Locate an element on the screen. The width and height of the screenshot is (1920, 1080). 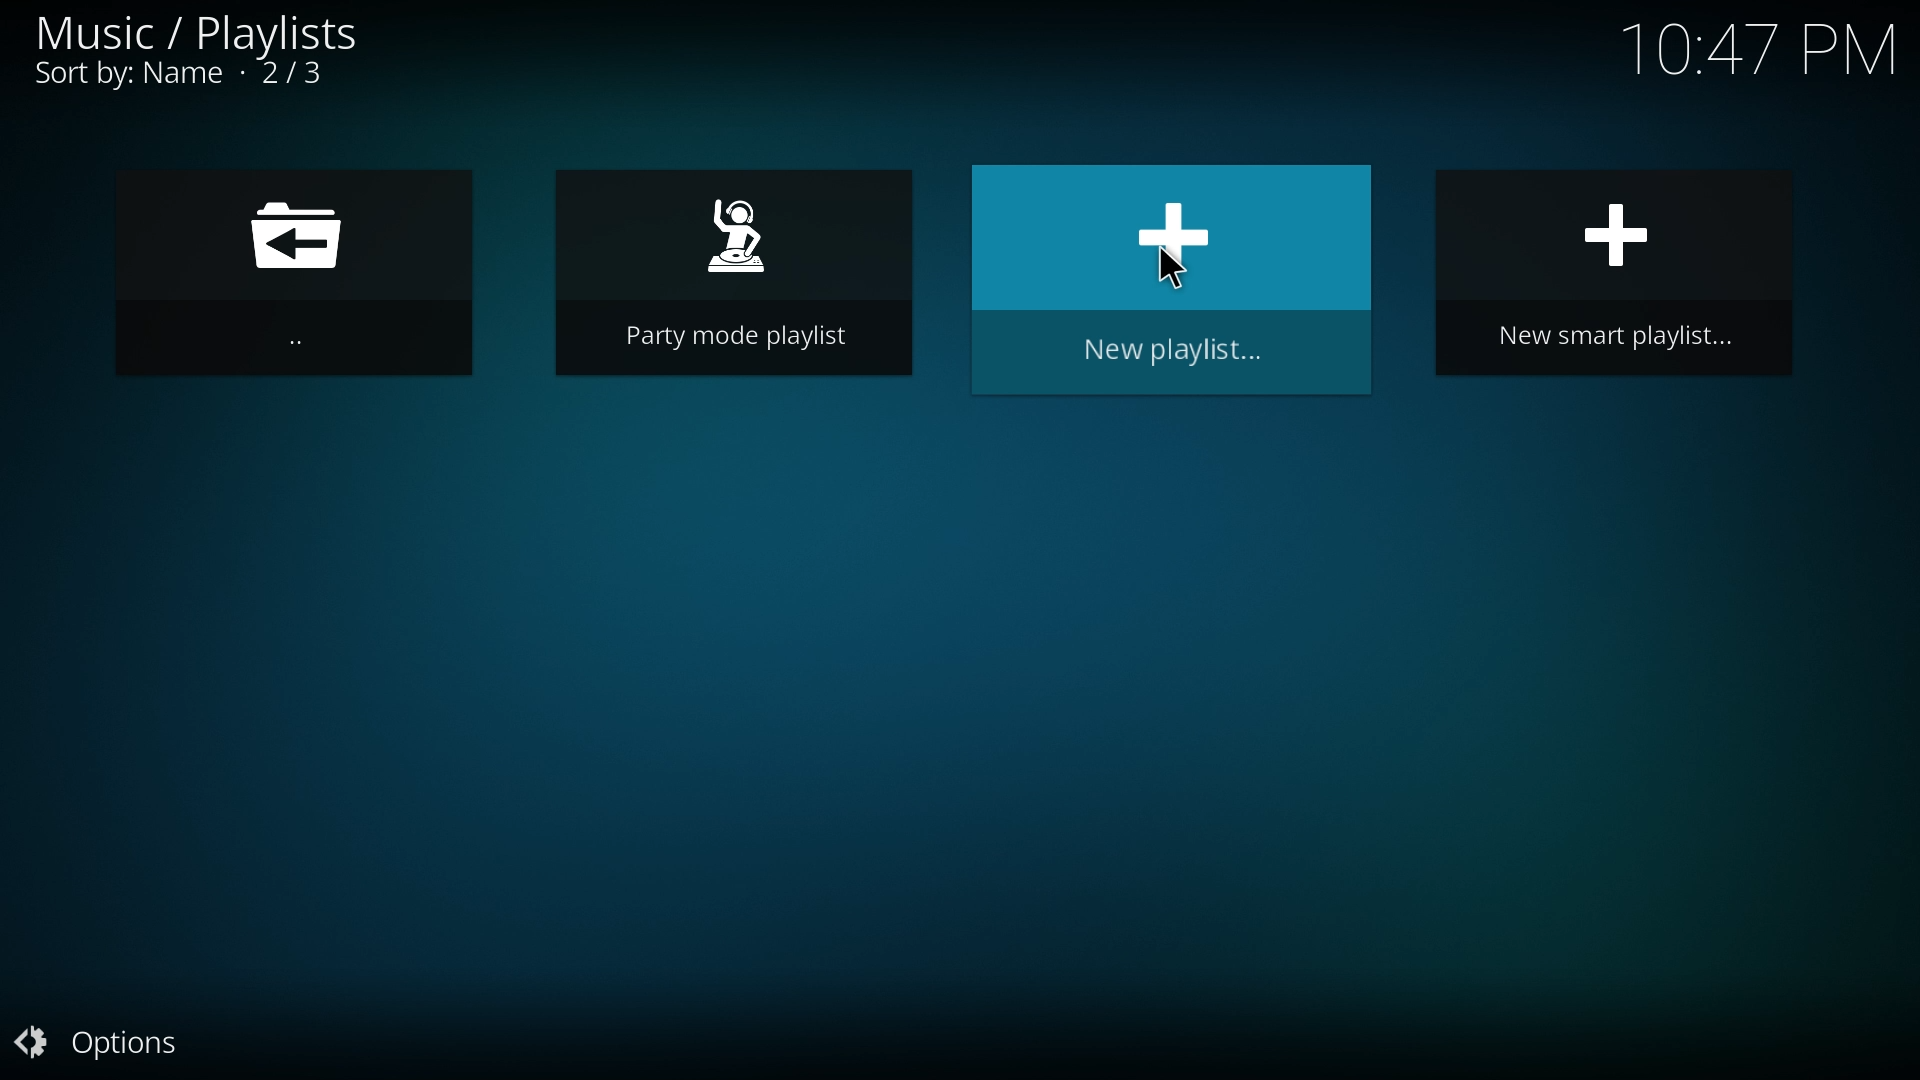
Cursor is located at coordinates (1166, 269).